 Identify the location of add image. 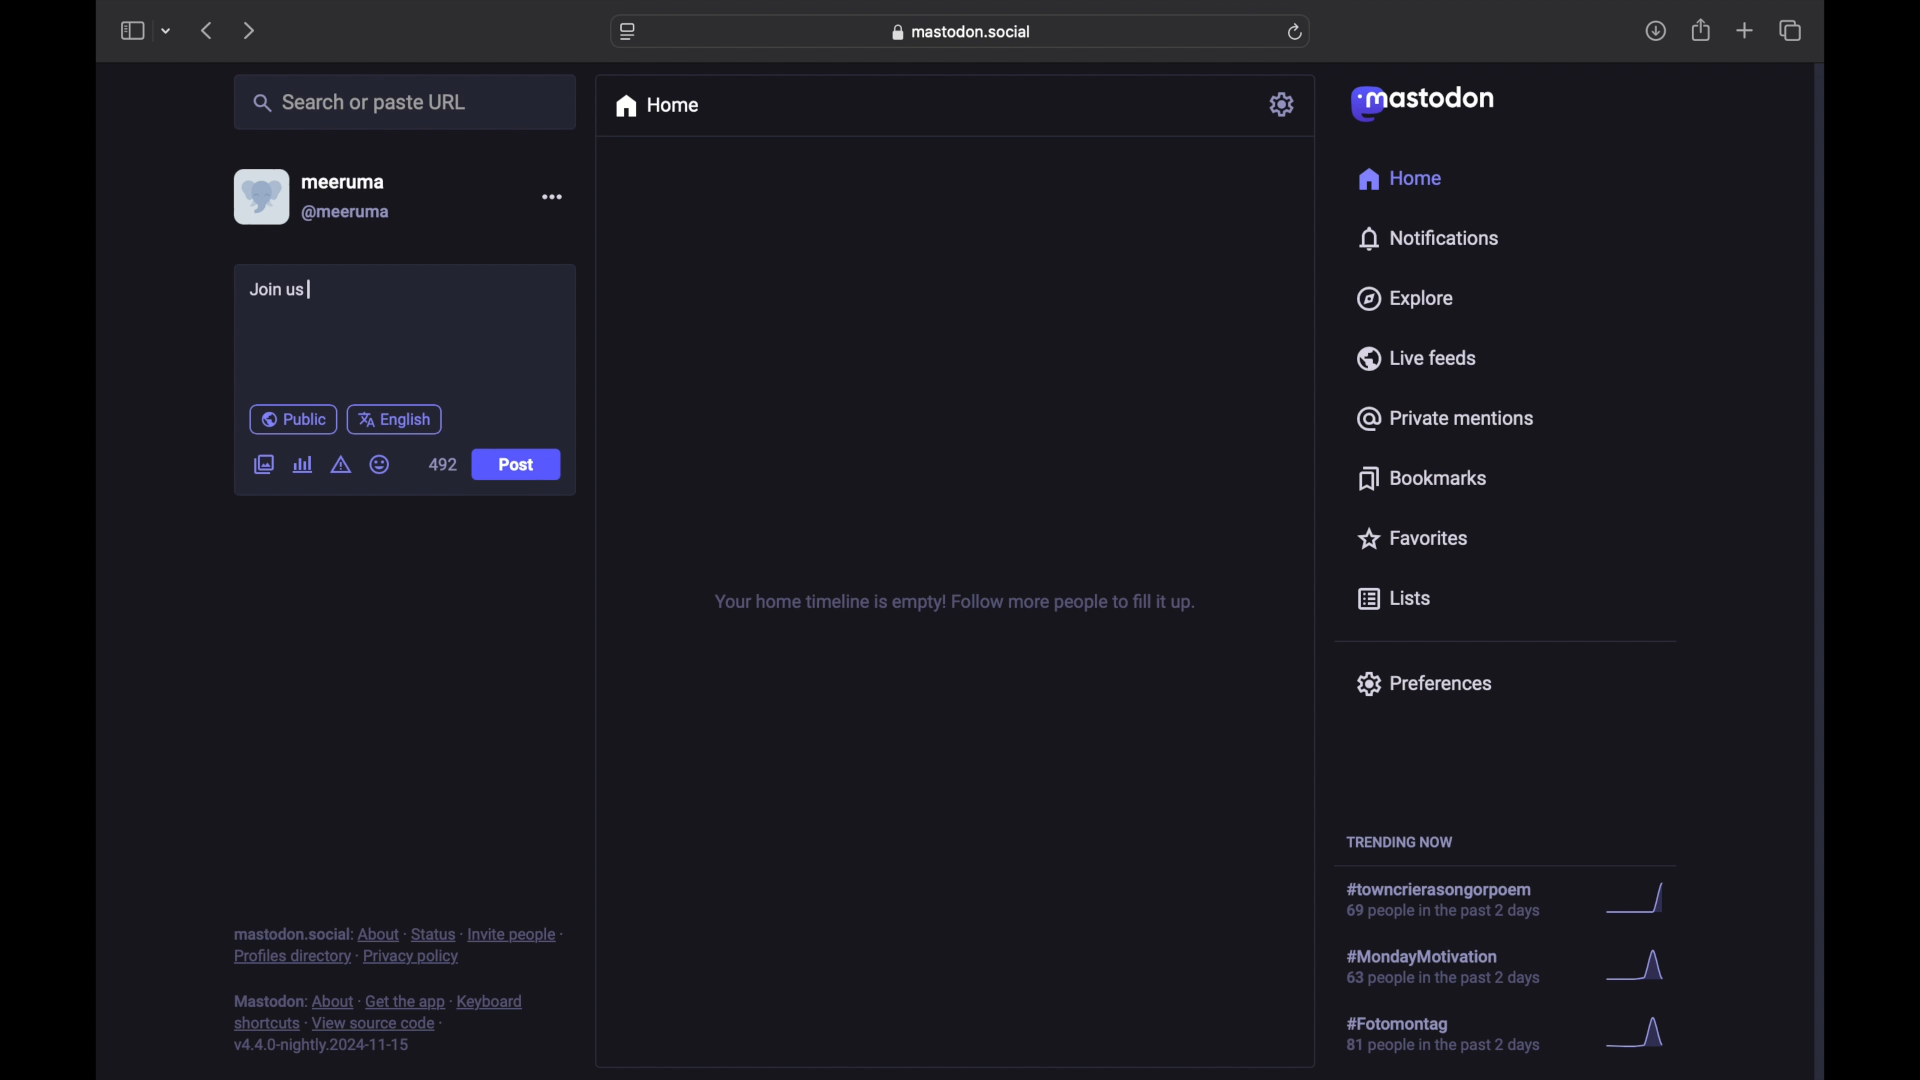
(263, 466).